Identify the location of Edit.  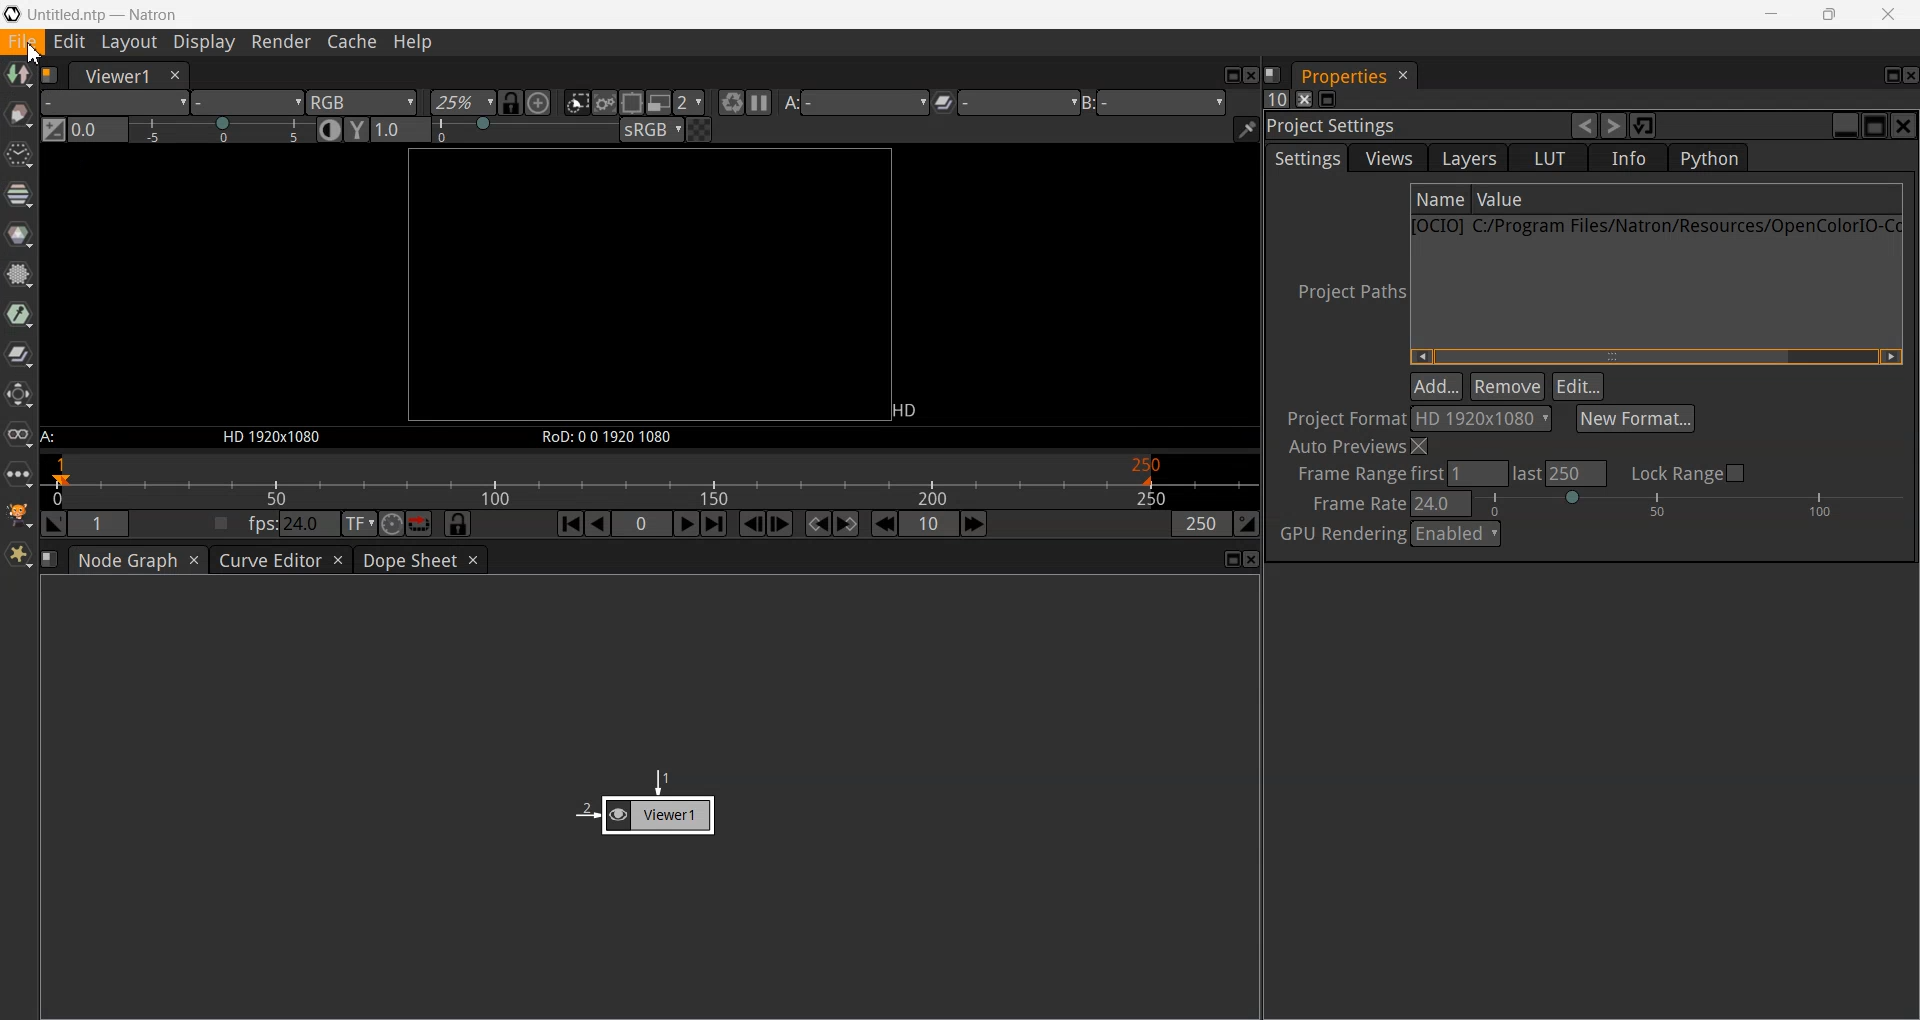
(1578, 386).